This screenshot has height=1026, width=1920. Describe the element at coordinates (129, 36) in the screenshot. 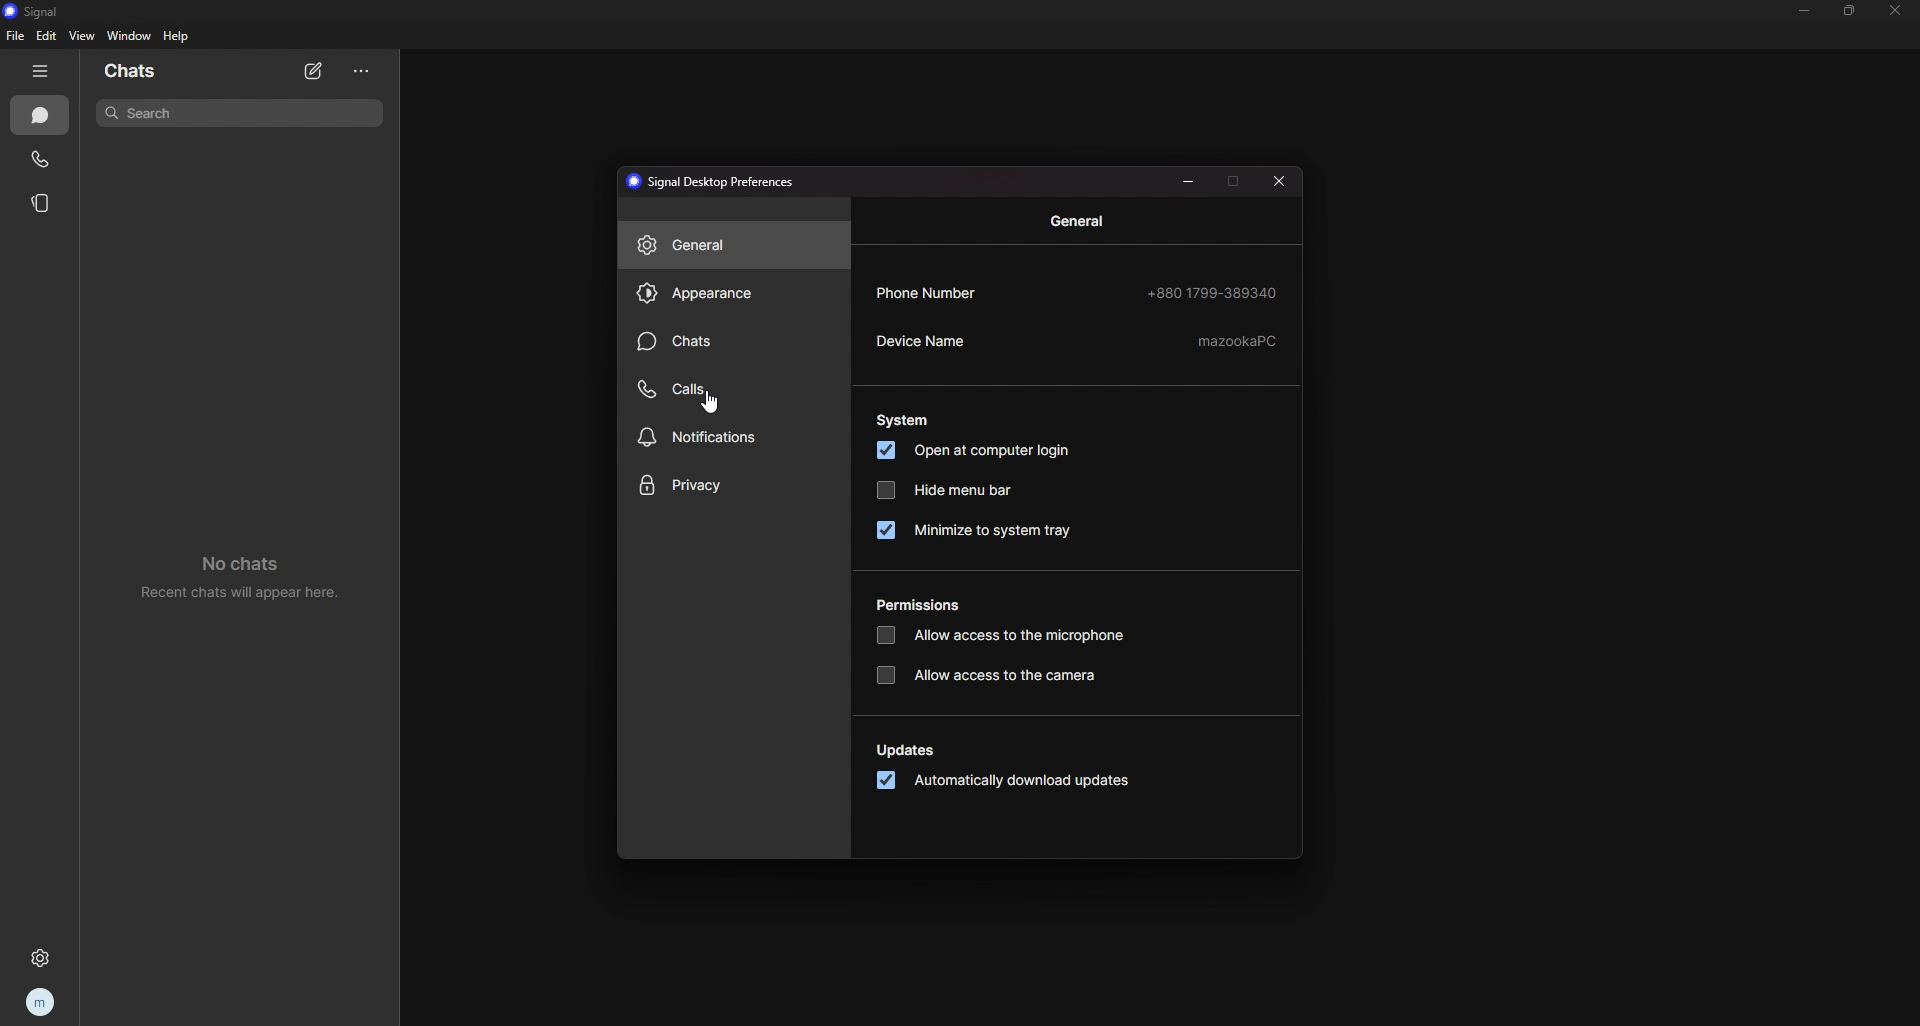

I see `window` at that location.